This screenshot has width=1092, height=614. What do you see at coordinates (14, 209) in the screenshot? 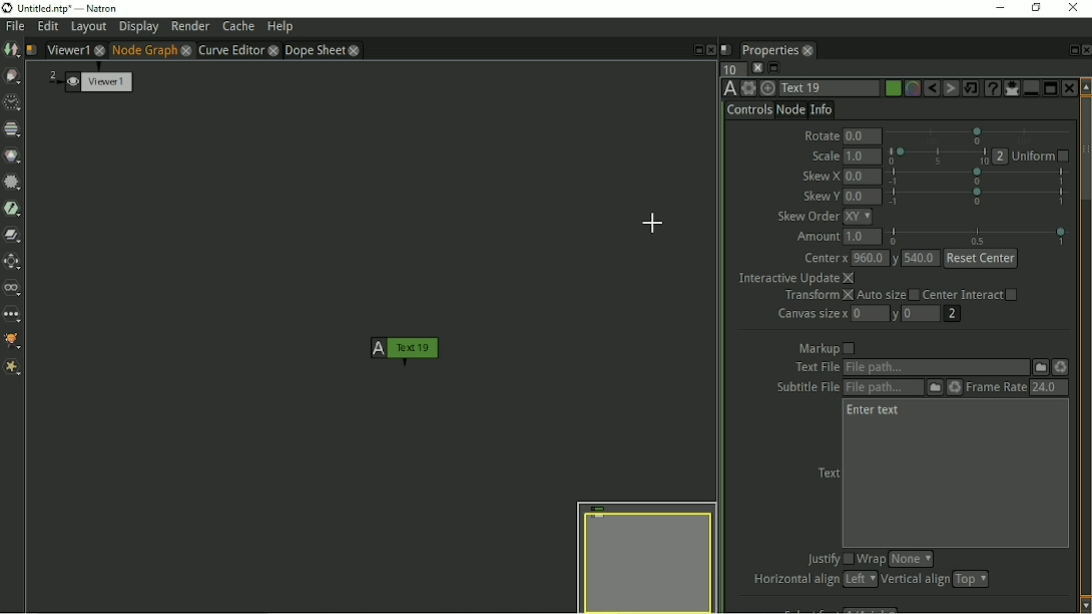
I see `Keyer` at bounding box center [14, 209].